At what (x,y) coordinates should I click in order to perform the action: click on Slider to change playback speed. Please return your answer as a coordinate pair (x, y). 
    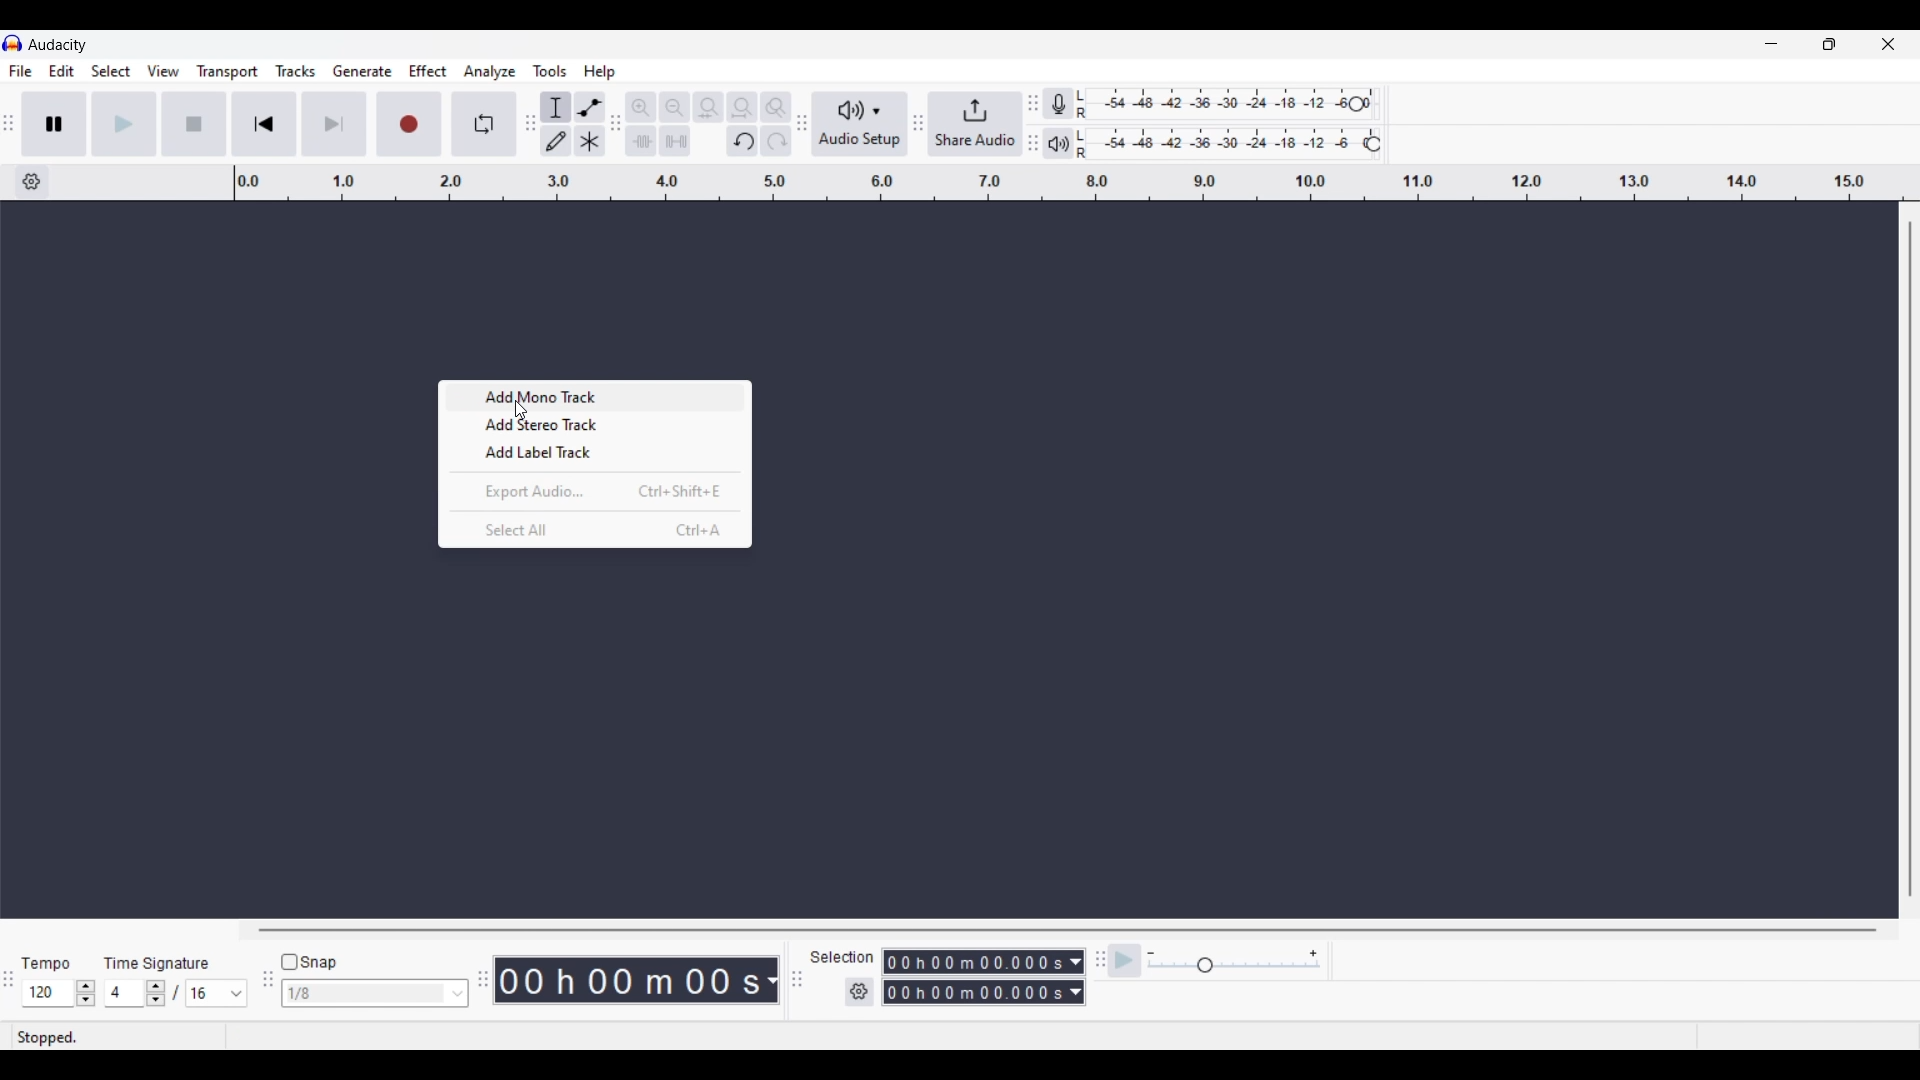
    Looking at the image, I should click on (1234, 967).